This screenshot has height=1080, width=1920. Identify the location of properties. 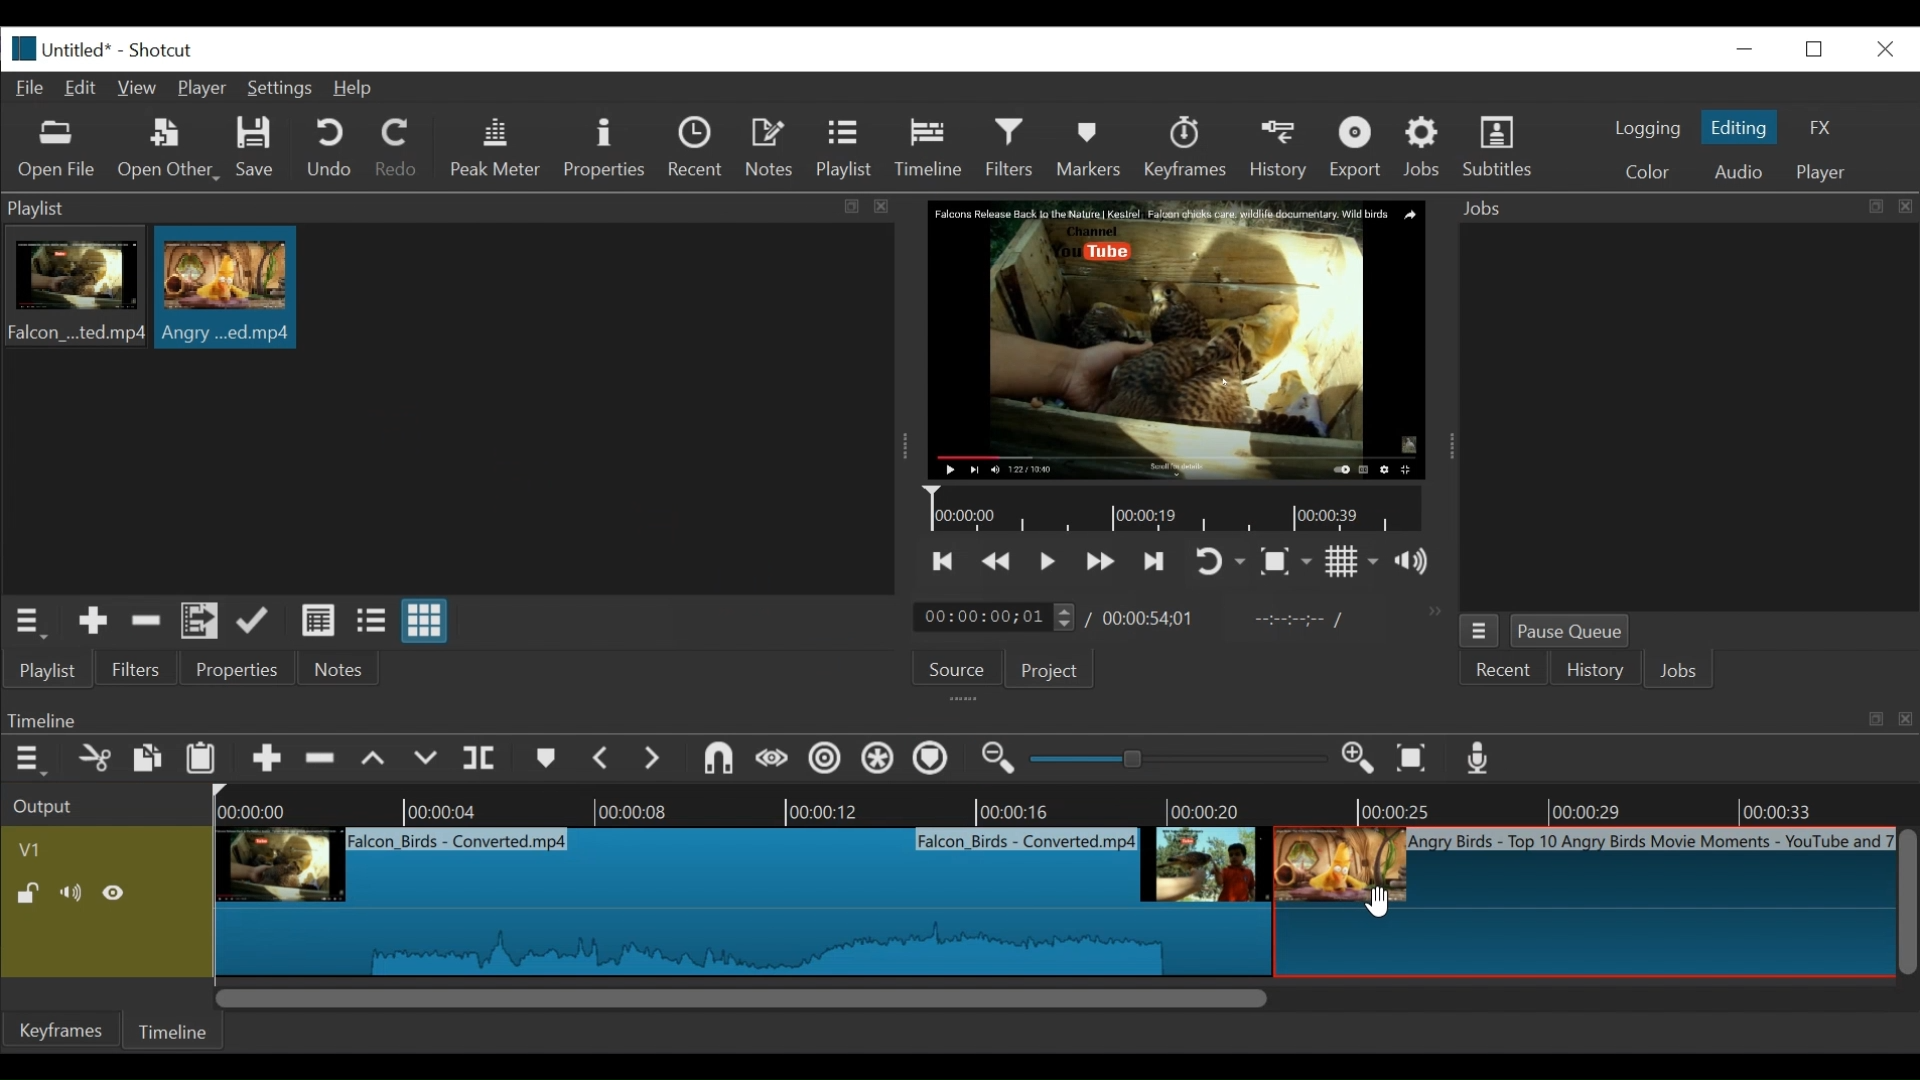
(239, 670).